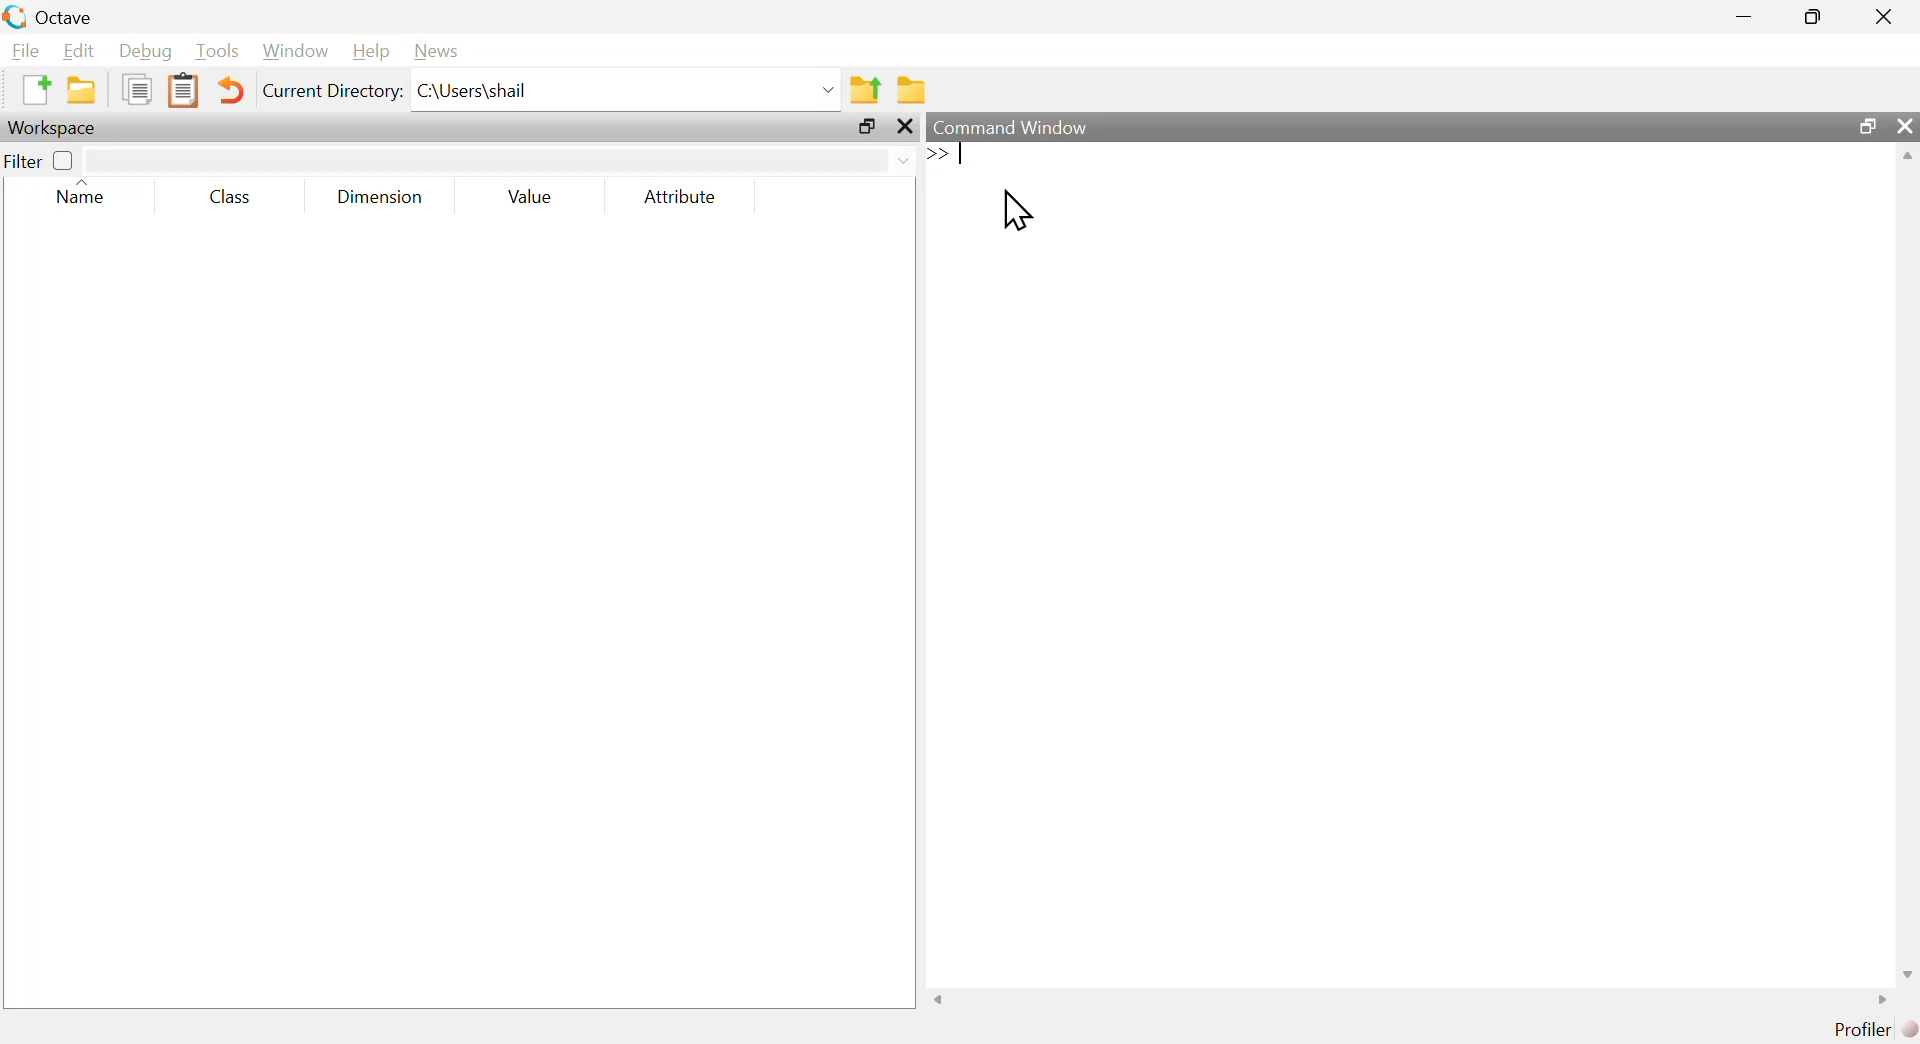 This screenshot has height=1044, width=1920. Describe the element at coordinates (1908, 155) in the screenshot. I see `scroll up` at that location.